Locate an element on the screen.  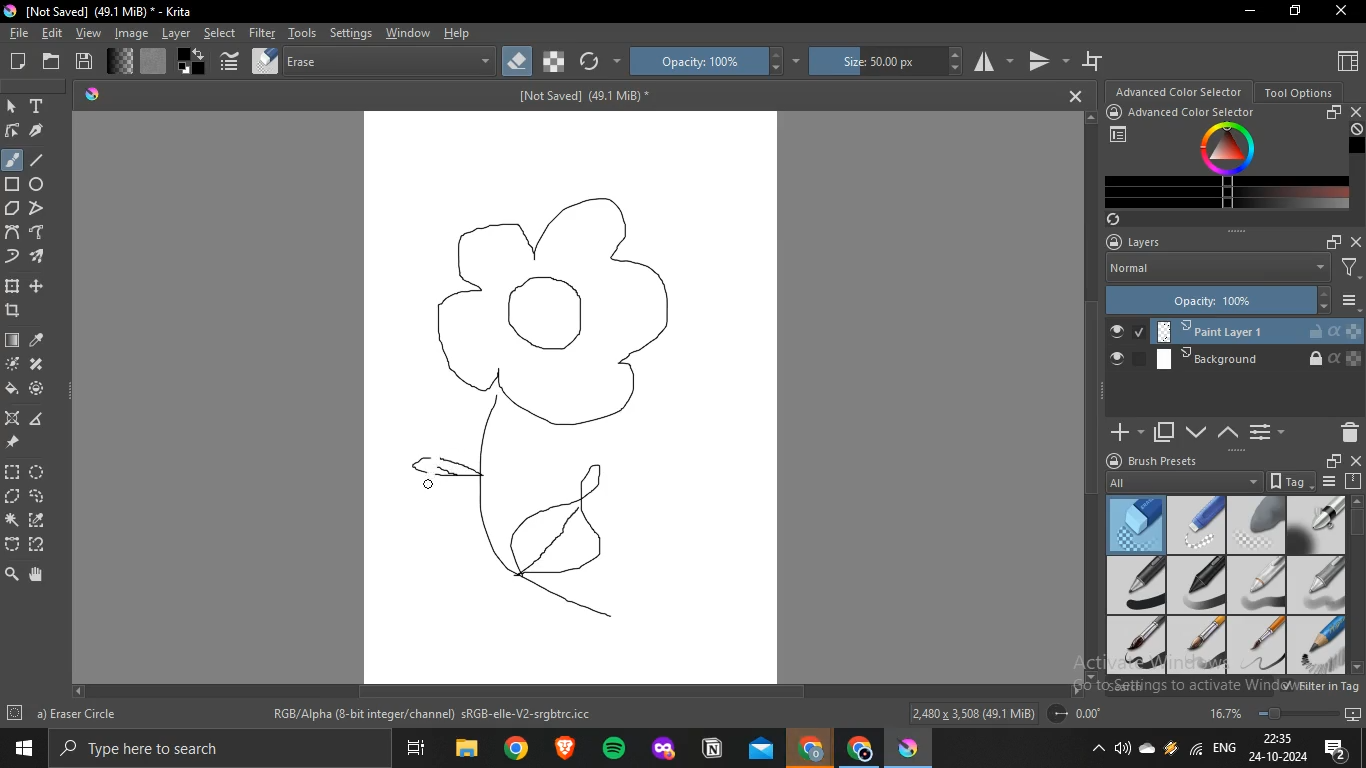
eraser soft is located at coordinates (1256, 524).